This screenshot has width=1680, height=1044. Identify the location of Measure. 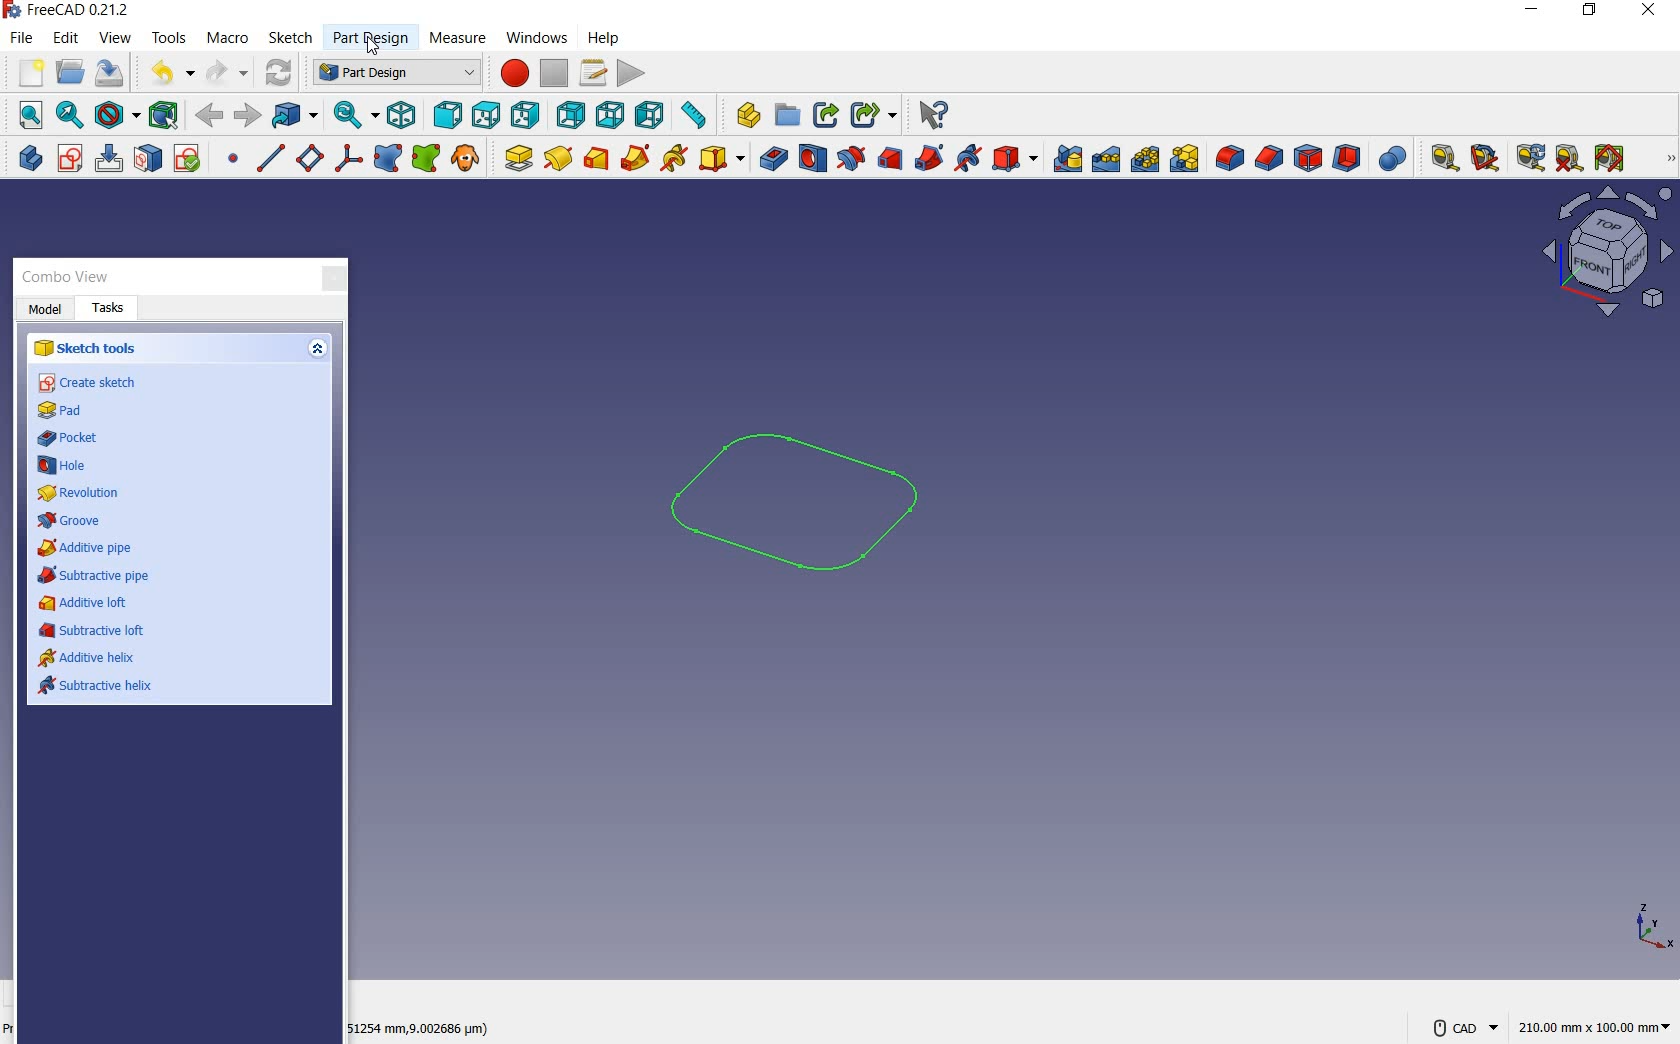
(456, 35).